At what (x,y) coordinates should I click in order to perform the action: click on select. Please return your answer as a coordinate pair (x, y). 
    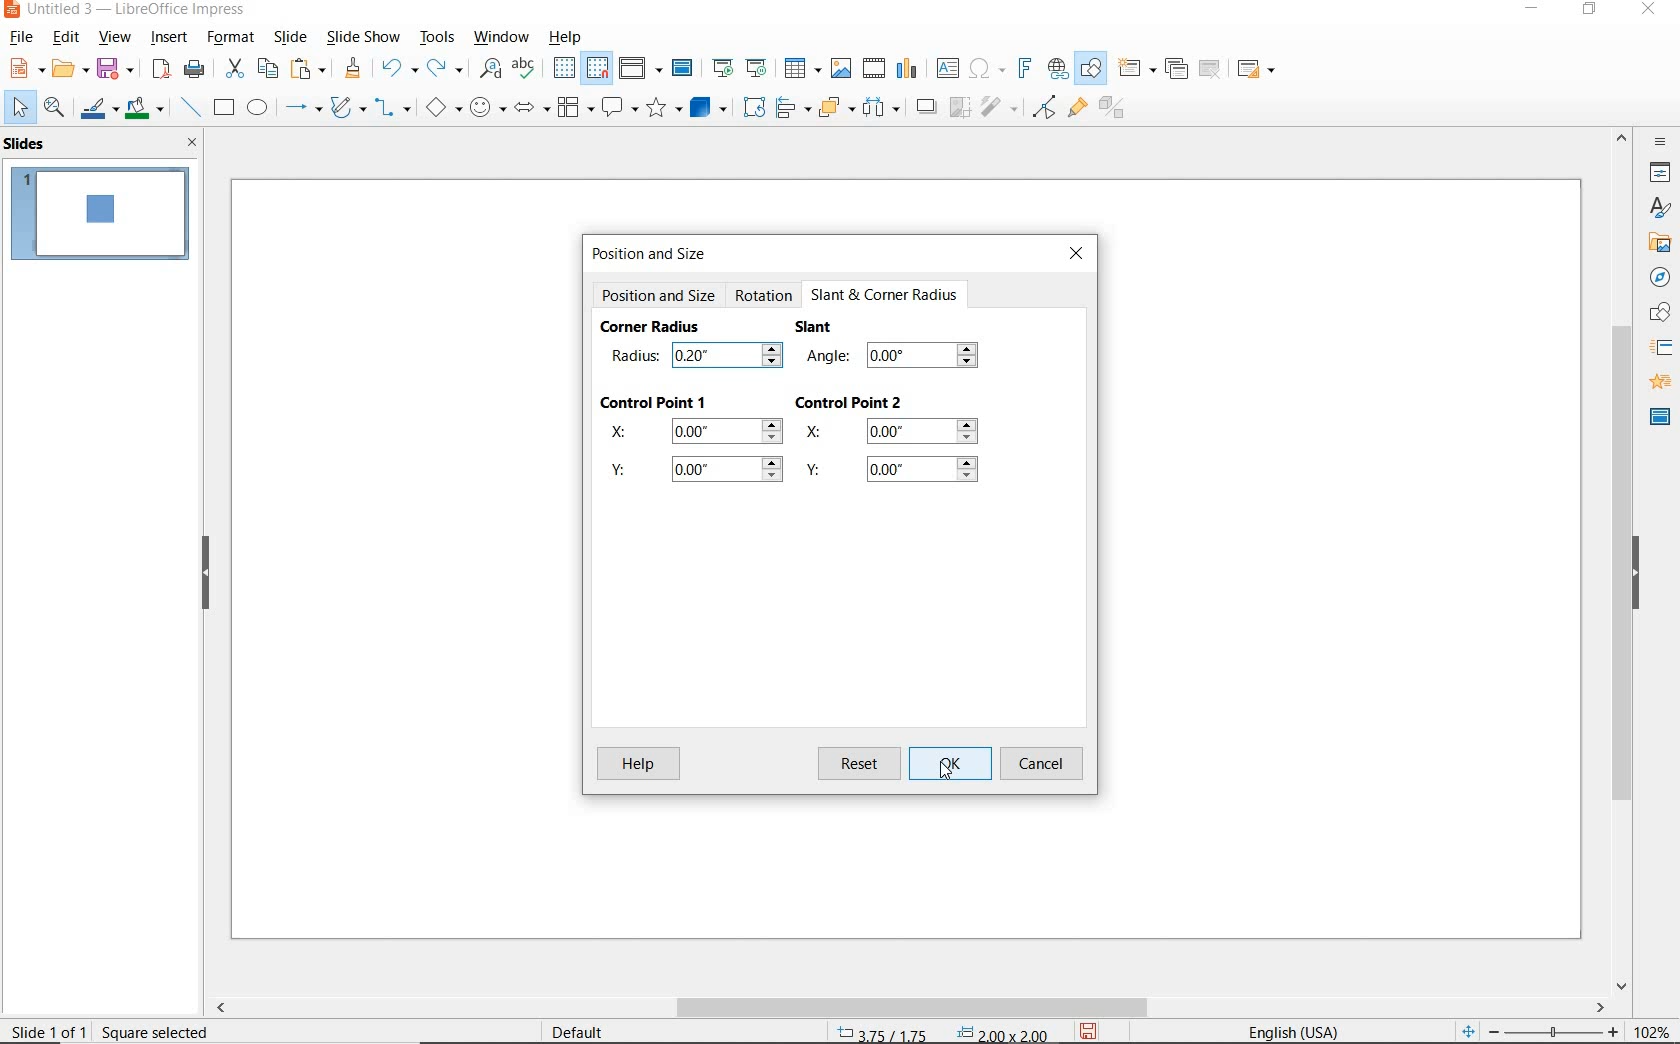
    Looking at the image, I should click on (16, 109).